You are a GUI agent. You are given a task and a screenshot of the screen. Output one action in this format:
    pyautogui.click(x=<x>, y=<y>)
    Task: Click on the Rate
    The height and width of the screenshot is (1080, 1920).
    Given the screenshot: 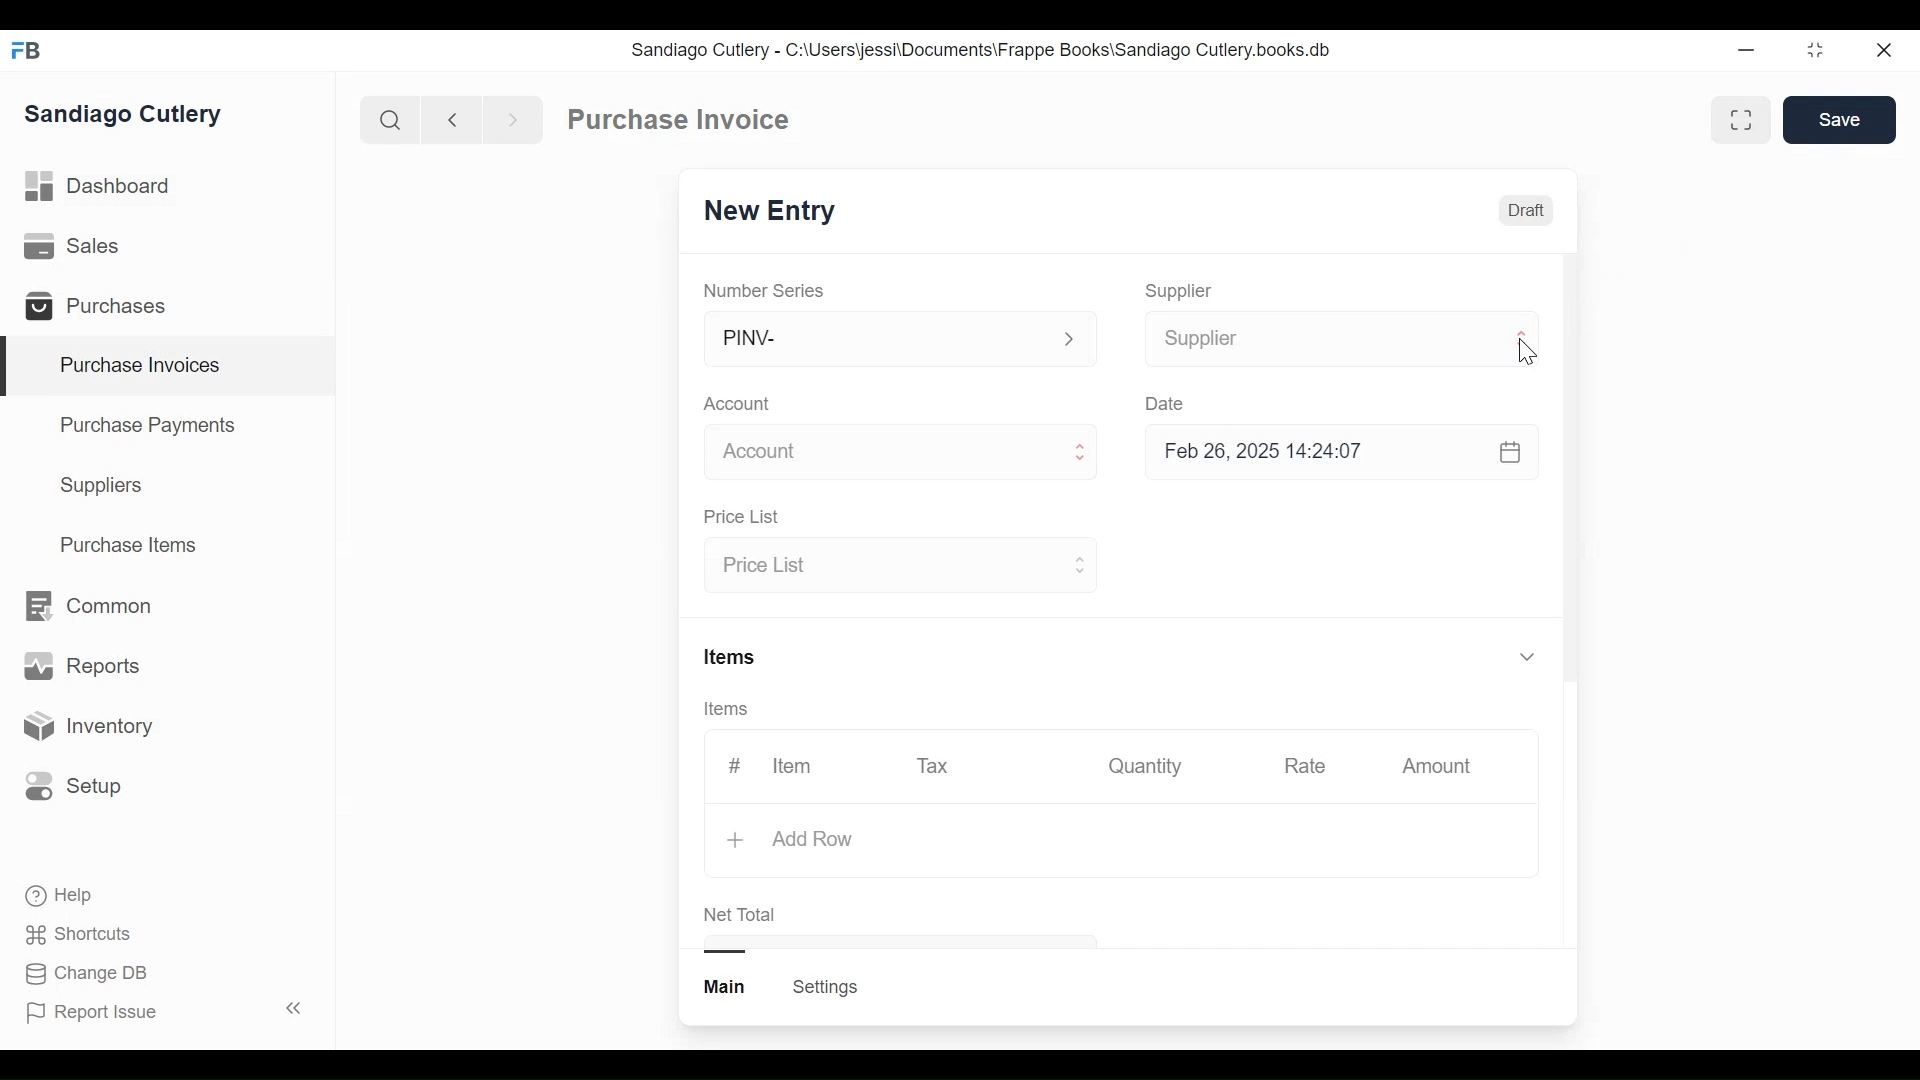 What is the action you would take?
    pyautogui.click(x=1303, y=766)
    